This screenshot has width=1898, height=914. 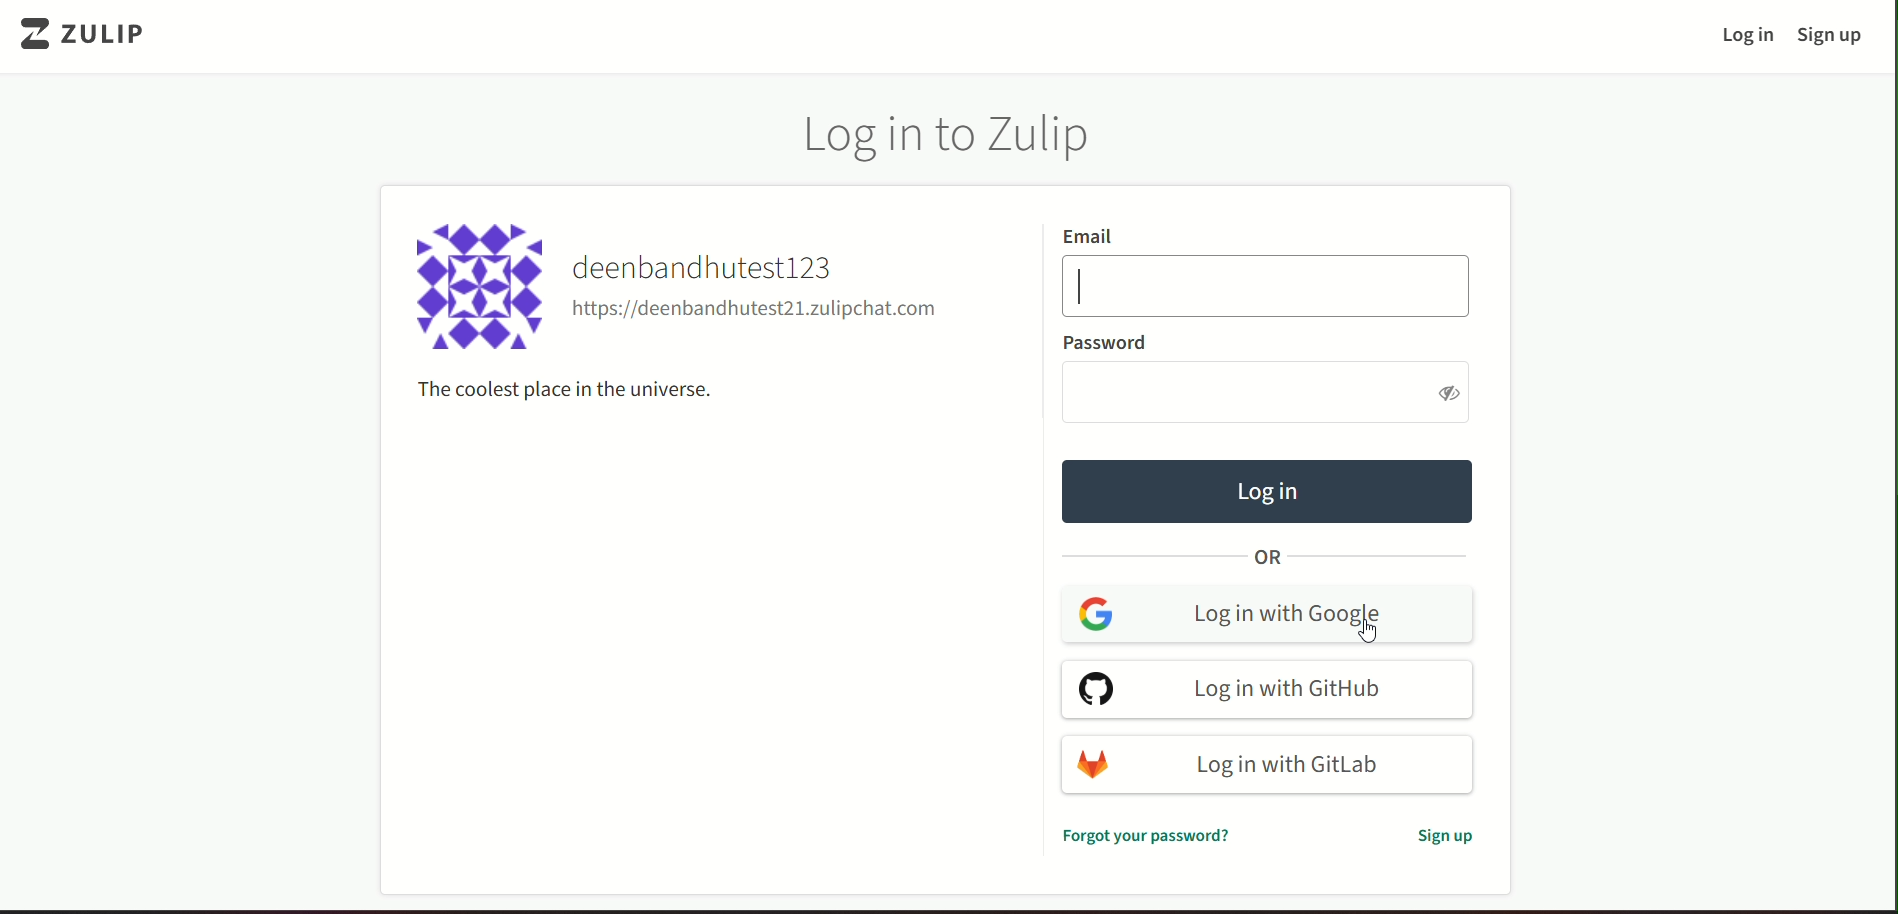 I want to click on button, so click(x=1267, y=615).